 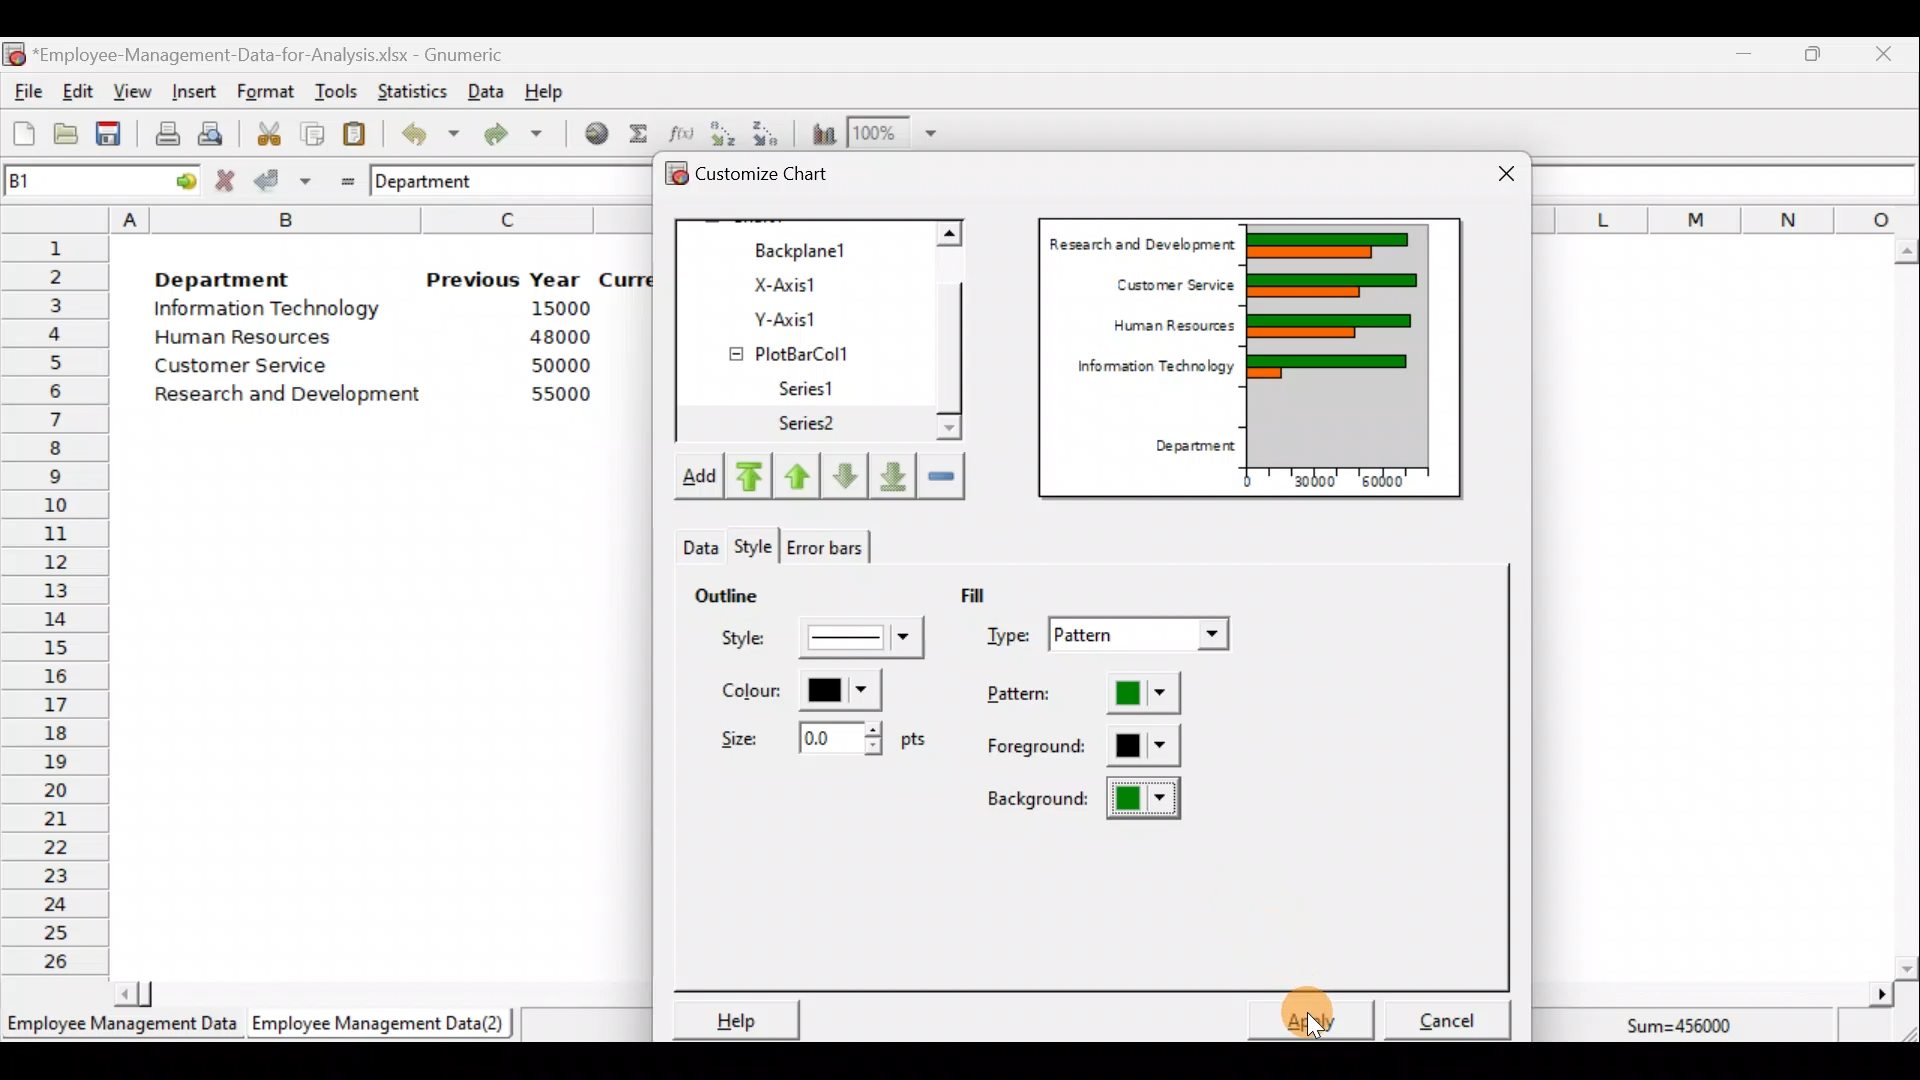 I want to click on File, so click(x=25, y=92).